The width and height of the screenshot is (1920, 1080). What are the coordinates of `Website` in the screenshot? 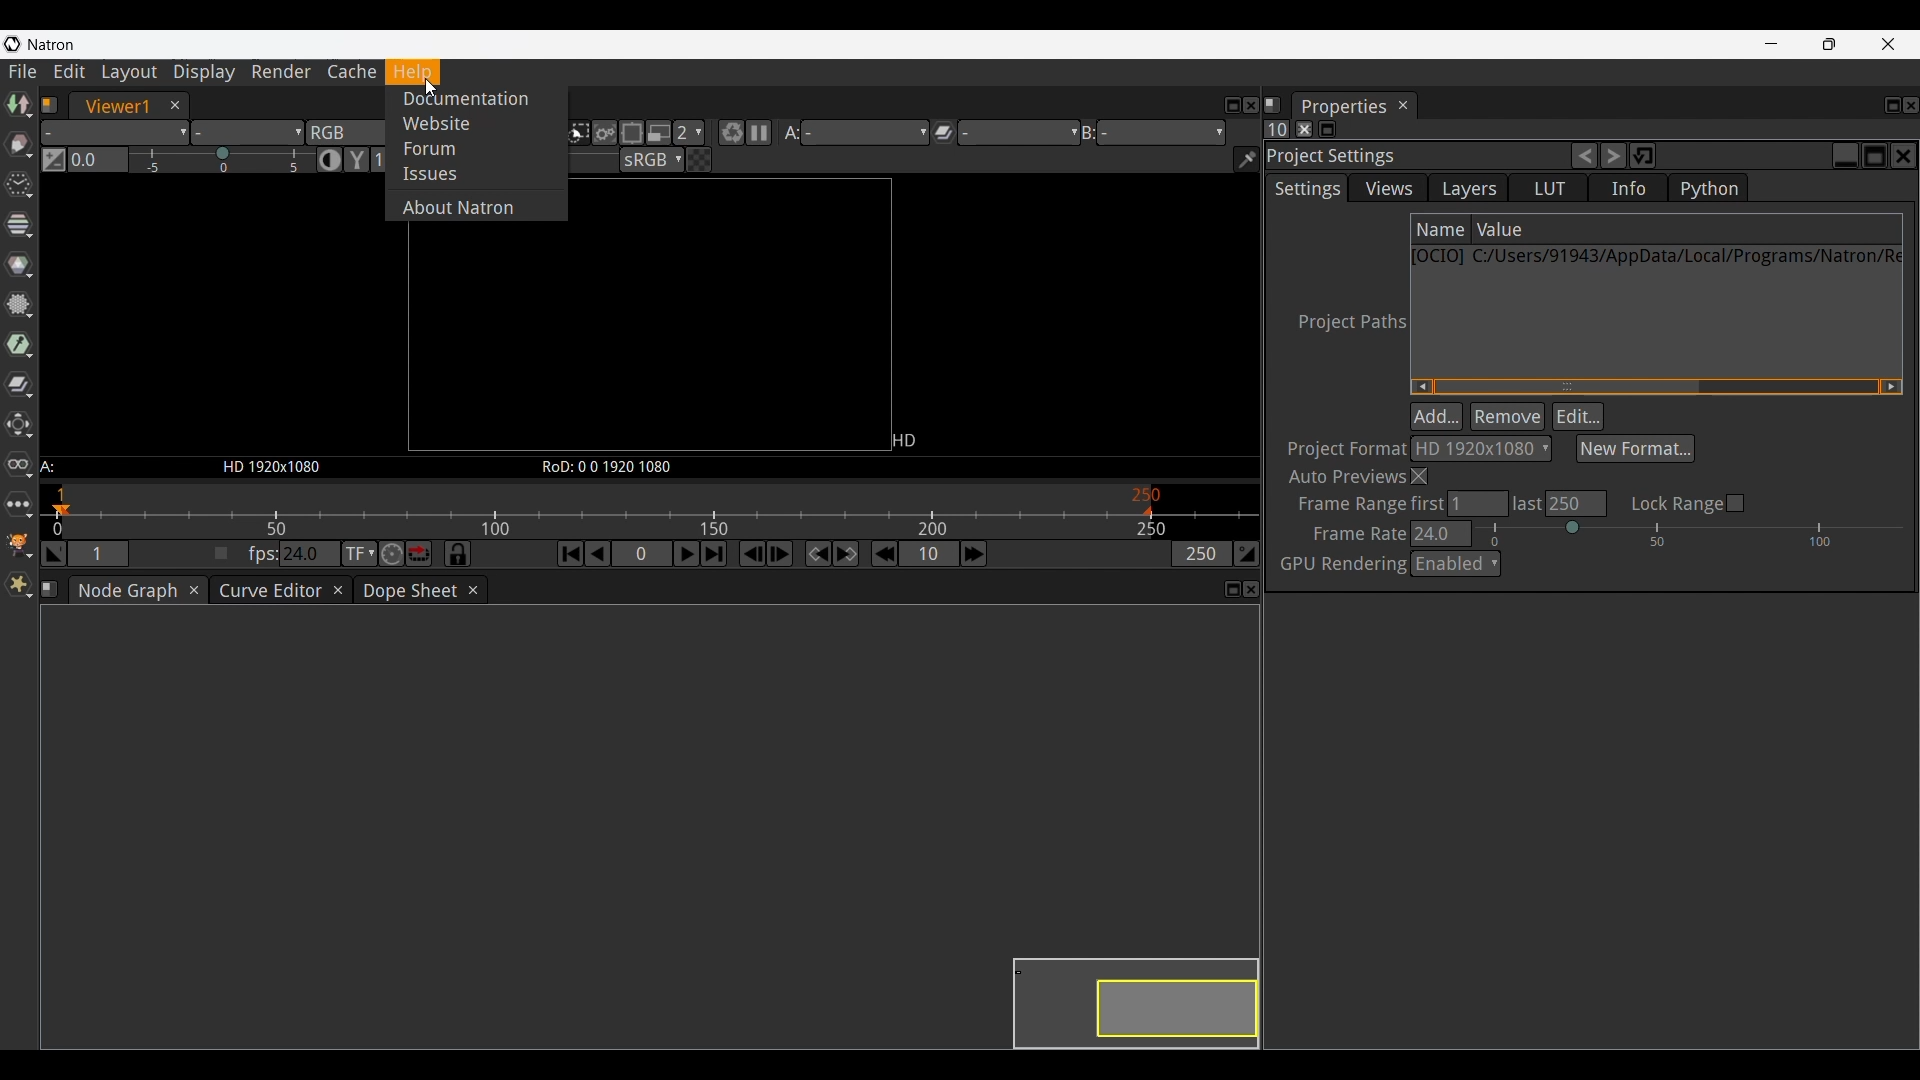 It's located at (474, 123).